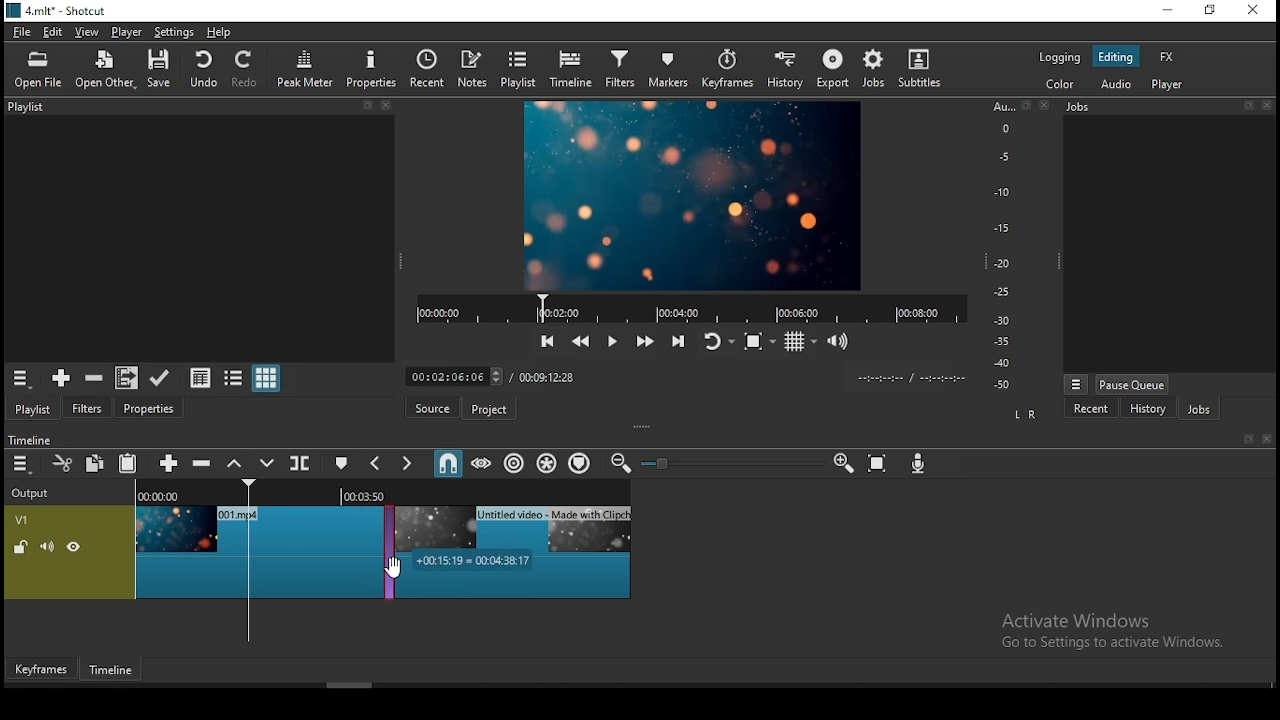 Image resolution: width=1280 pixels, height=720 pixels. What do you see at coordinates (1093, 407) in the screenshot?
I see `recent` at bounding box center [1093, 407].